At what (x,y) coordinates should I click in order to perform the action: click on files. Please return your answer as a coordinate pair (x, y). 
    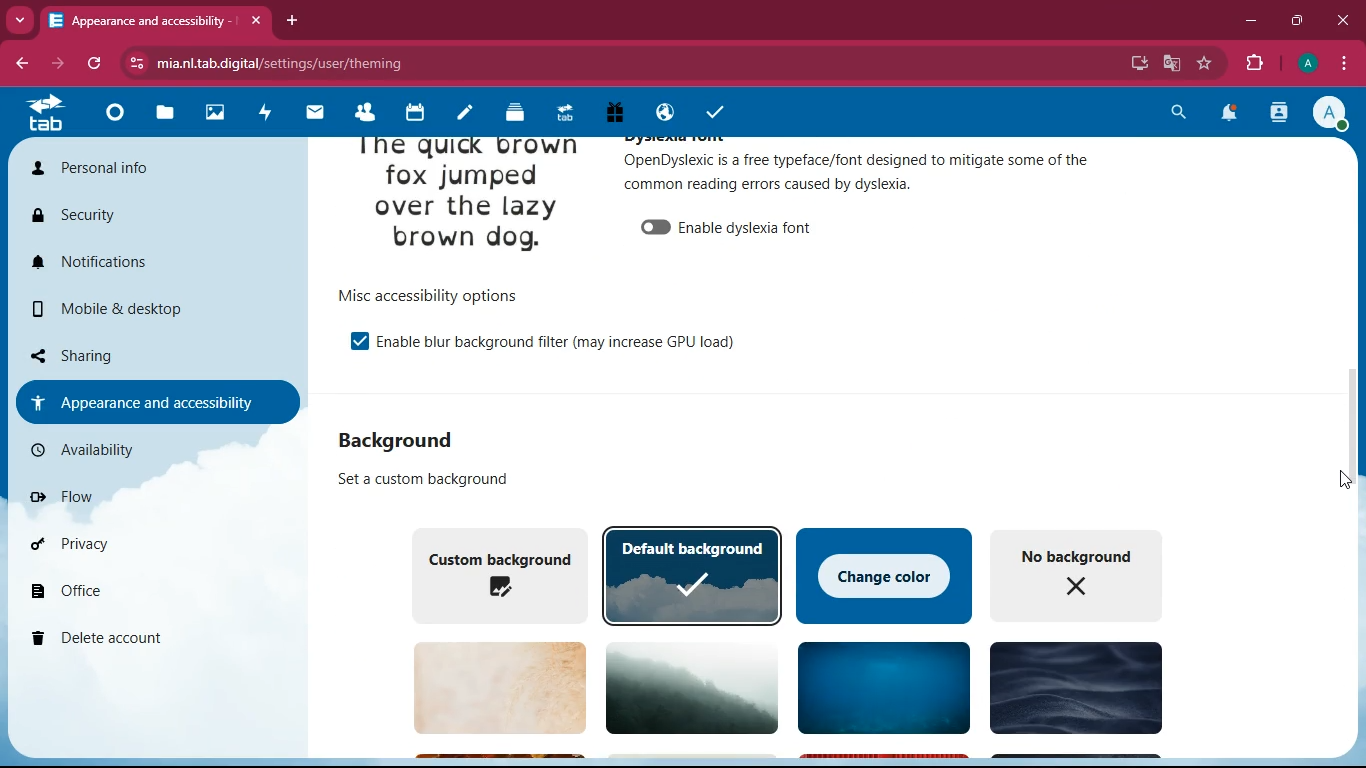
    Looking at the image, I should click on (160, 115).